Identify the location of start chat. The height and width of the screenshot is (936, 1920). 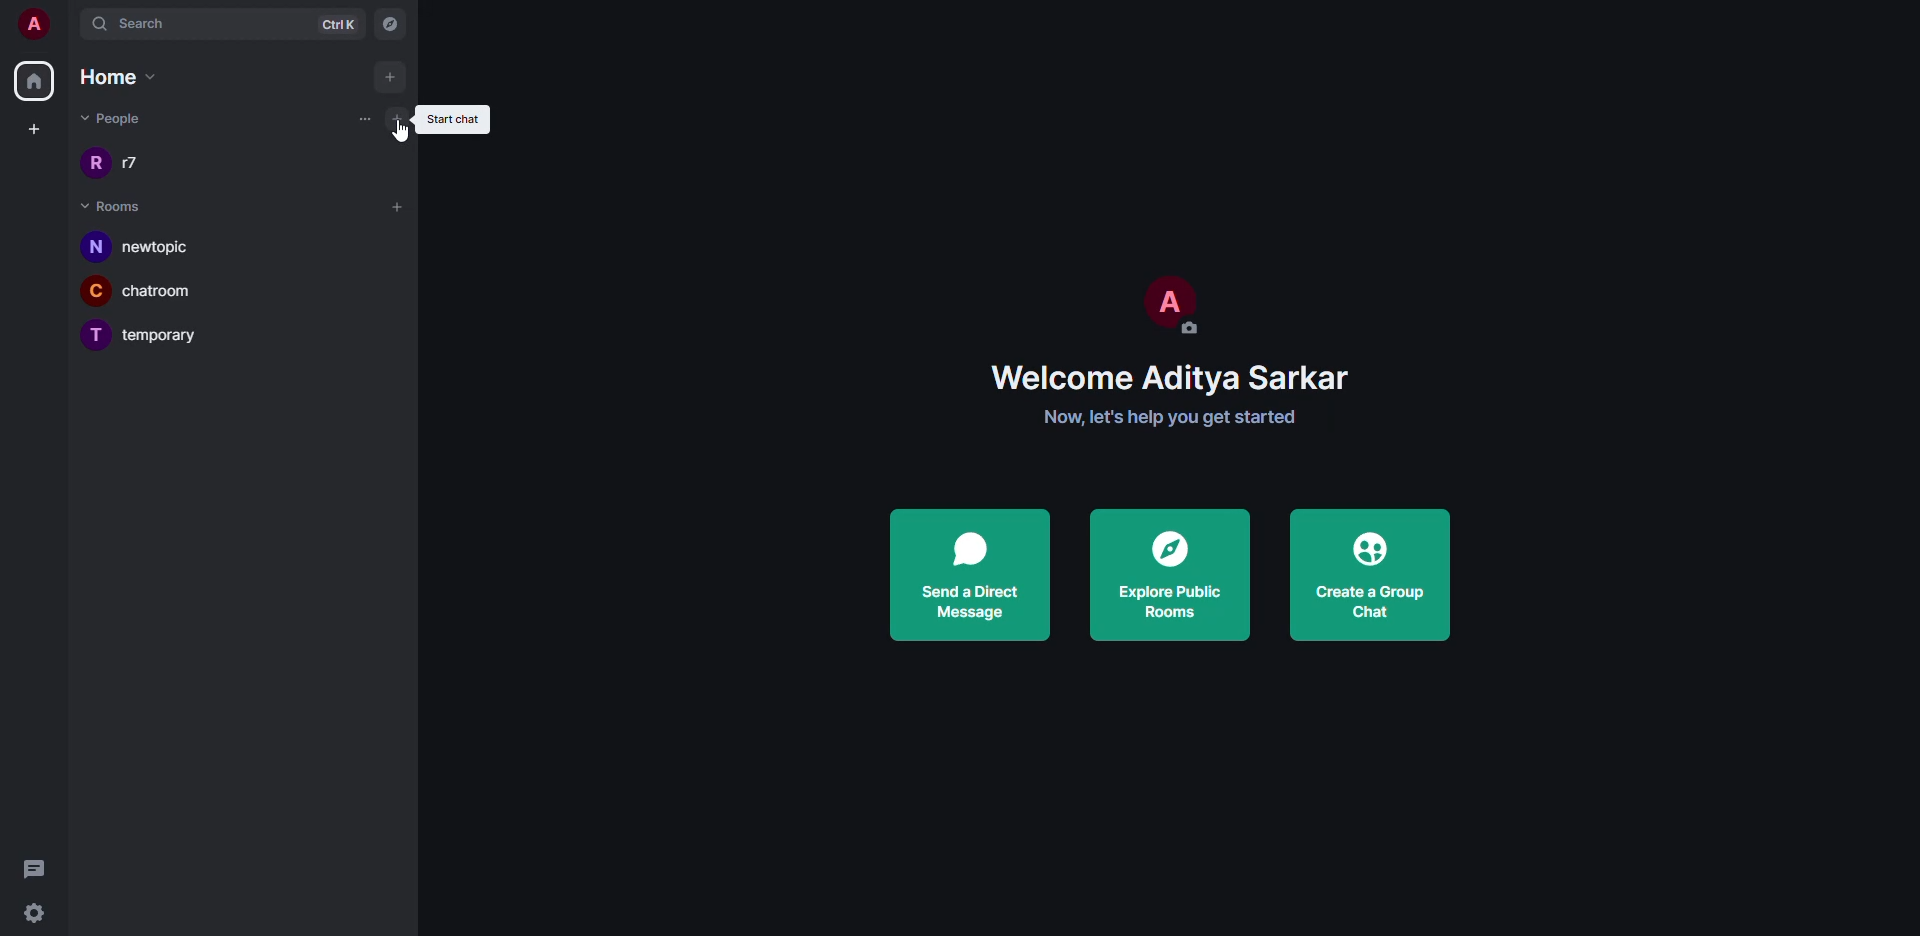
(397, 115).